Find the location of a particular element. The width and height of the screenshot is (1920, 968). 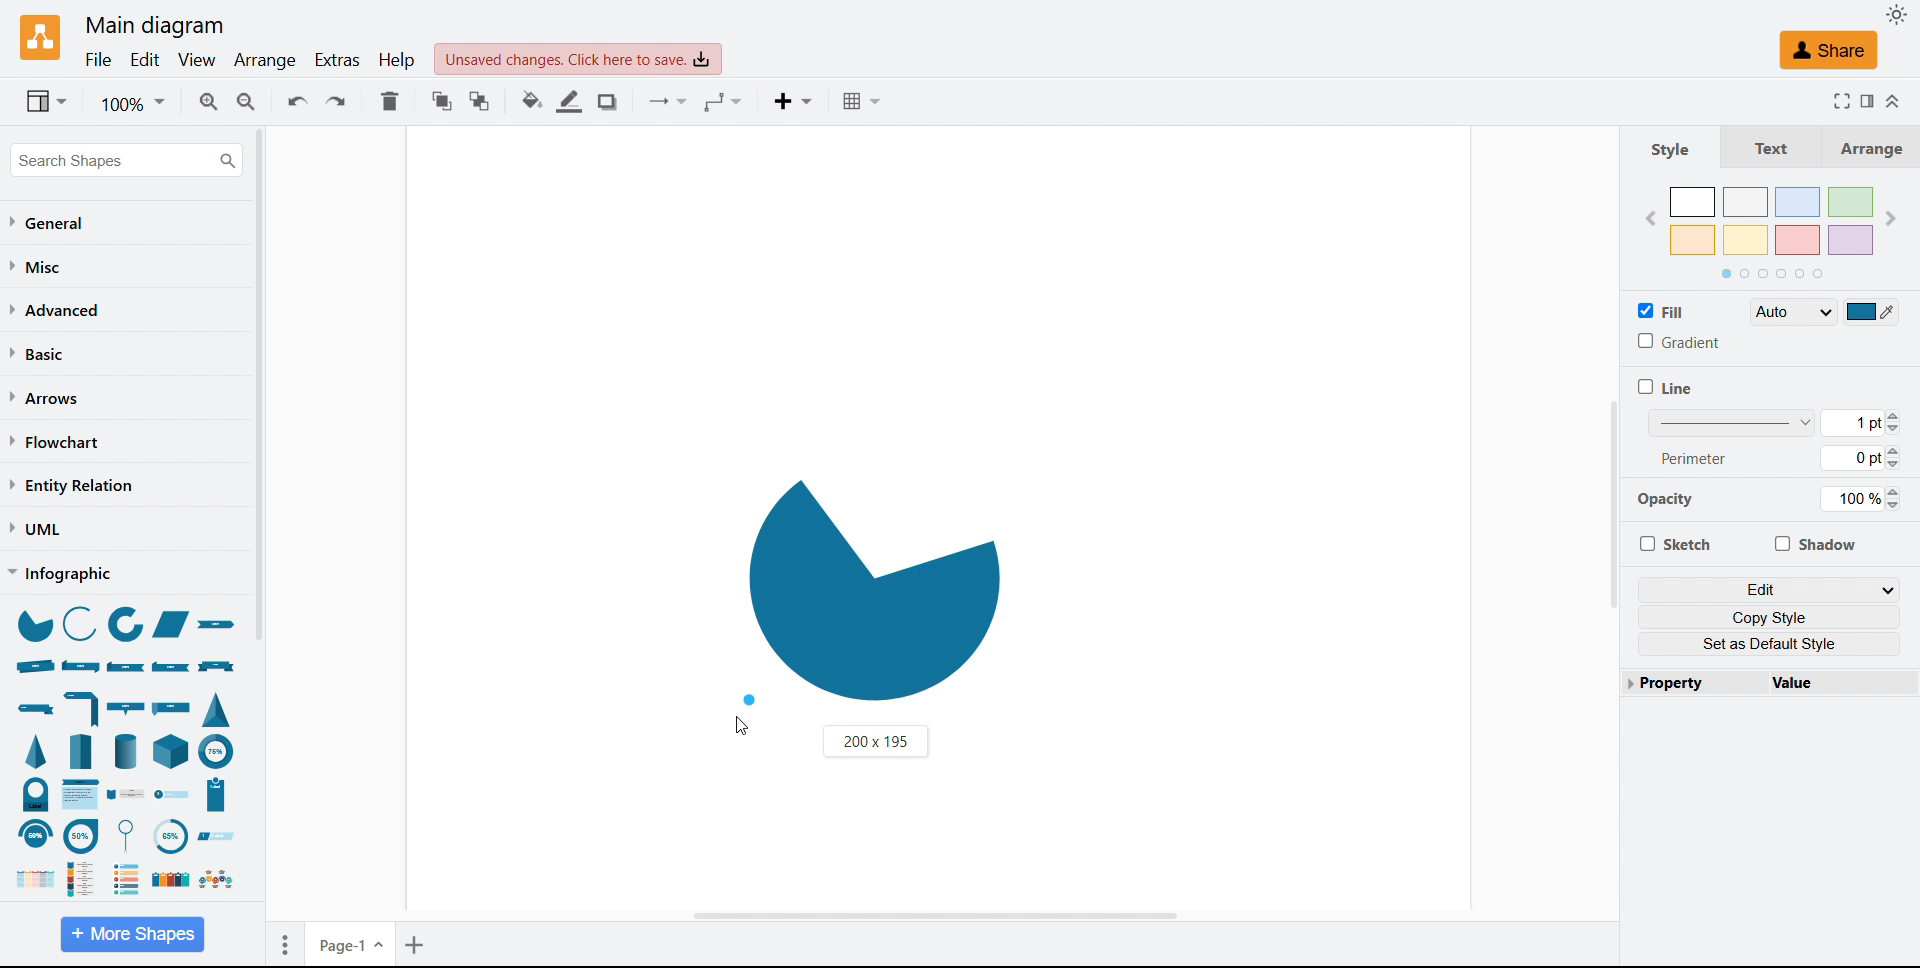

Copy style  is located at coordinates (1770, 617).